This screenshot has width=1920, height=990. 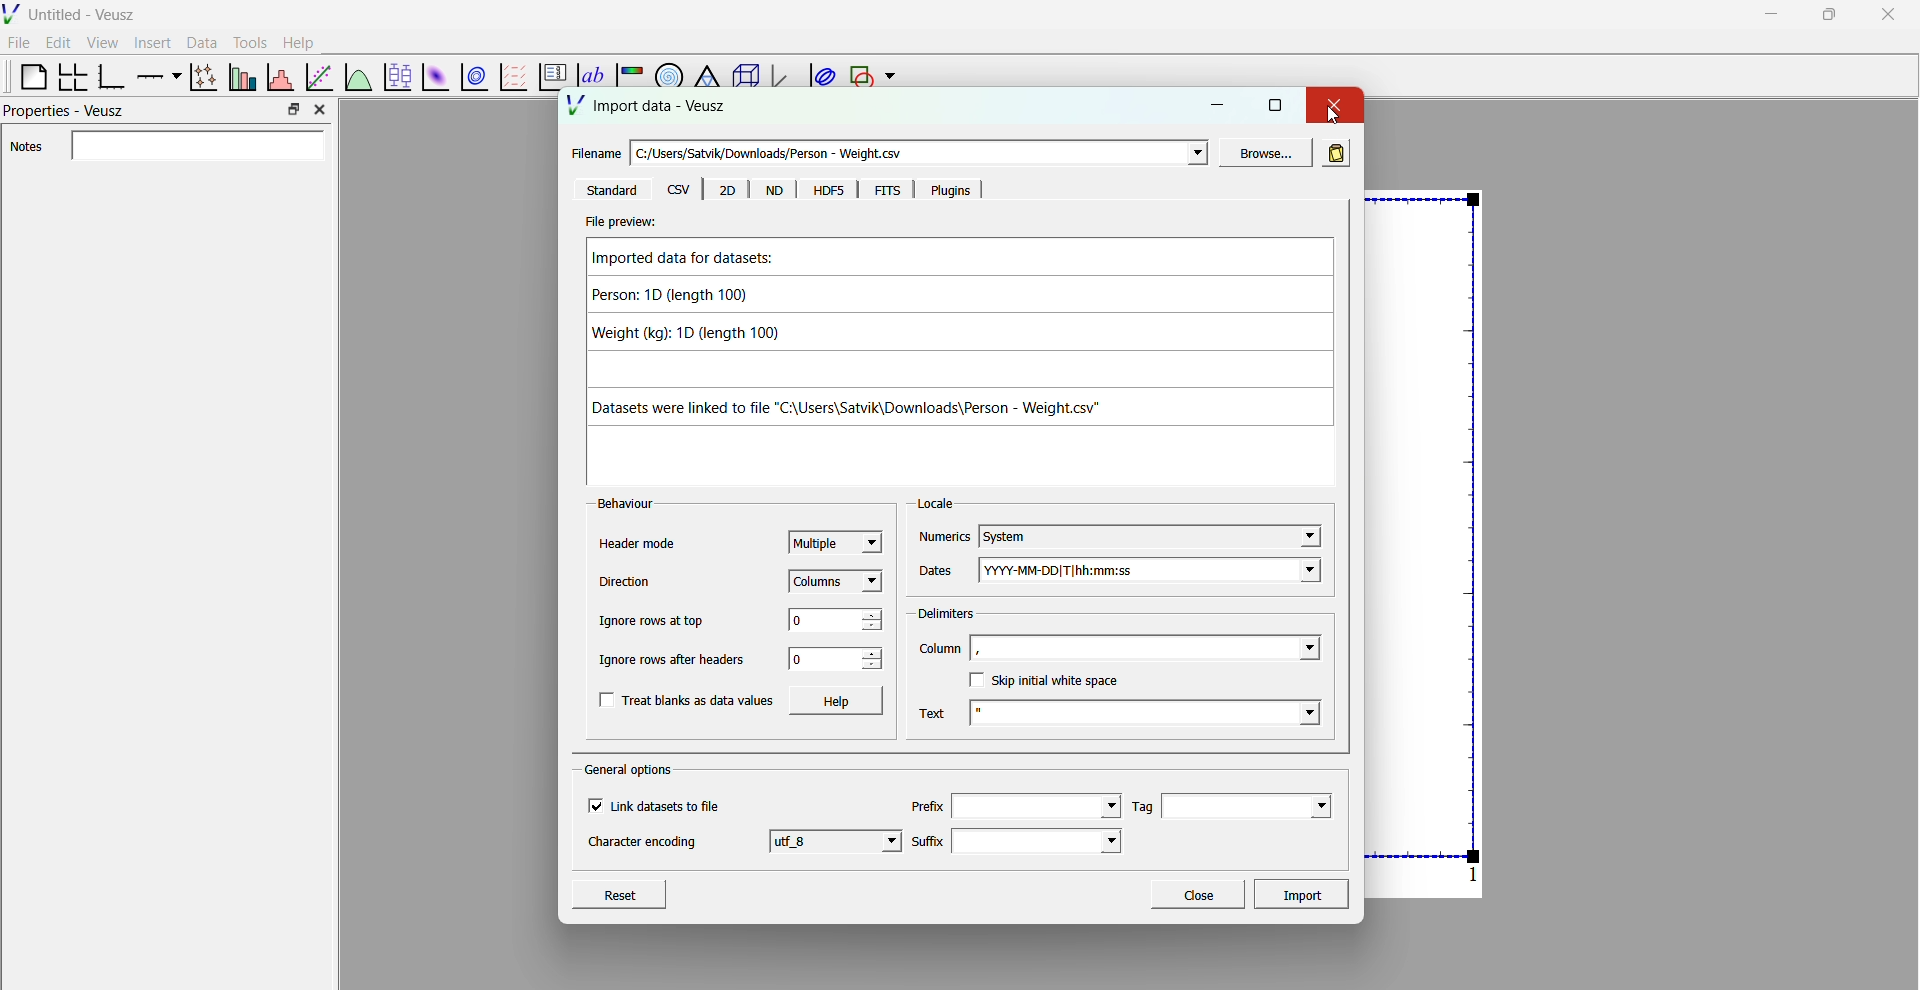 What do you see at coordinates (679, 190) in the screenshot?
I see `csv` at bounding box center [679, 190].